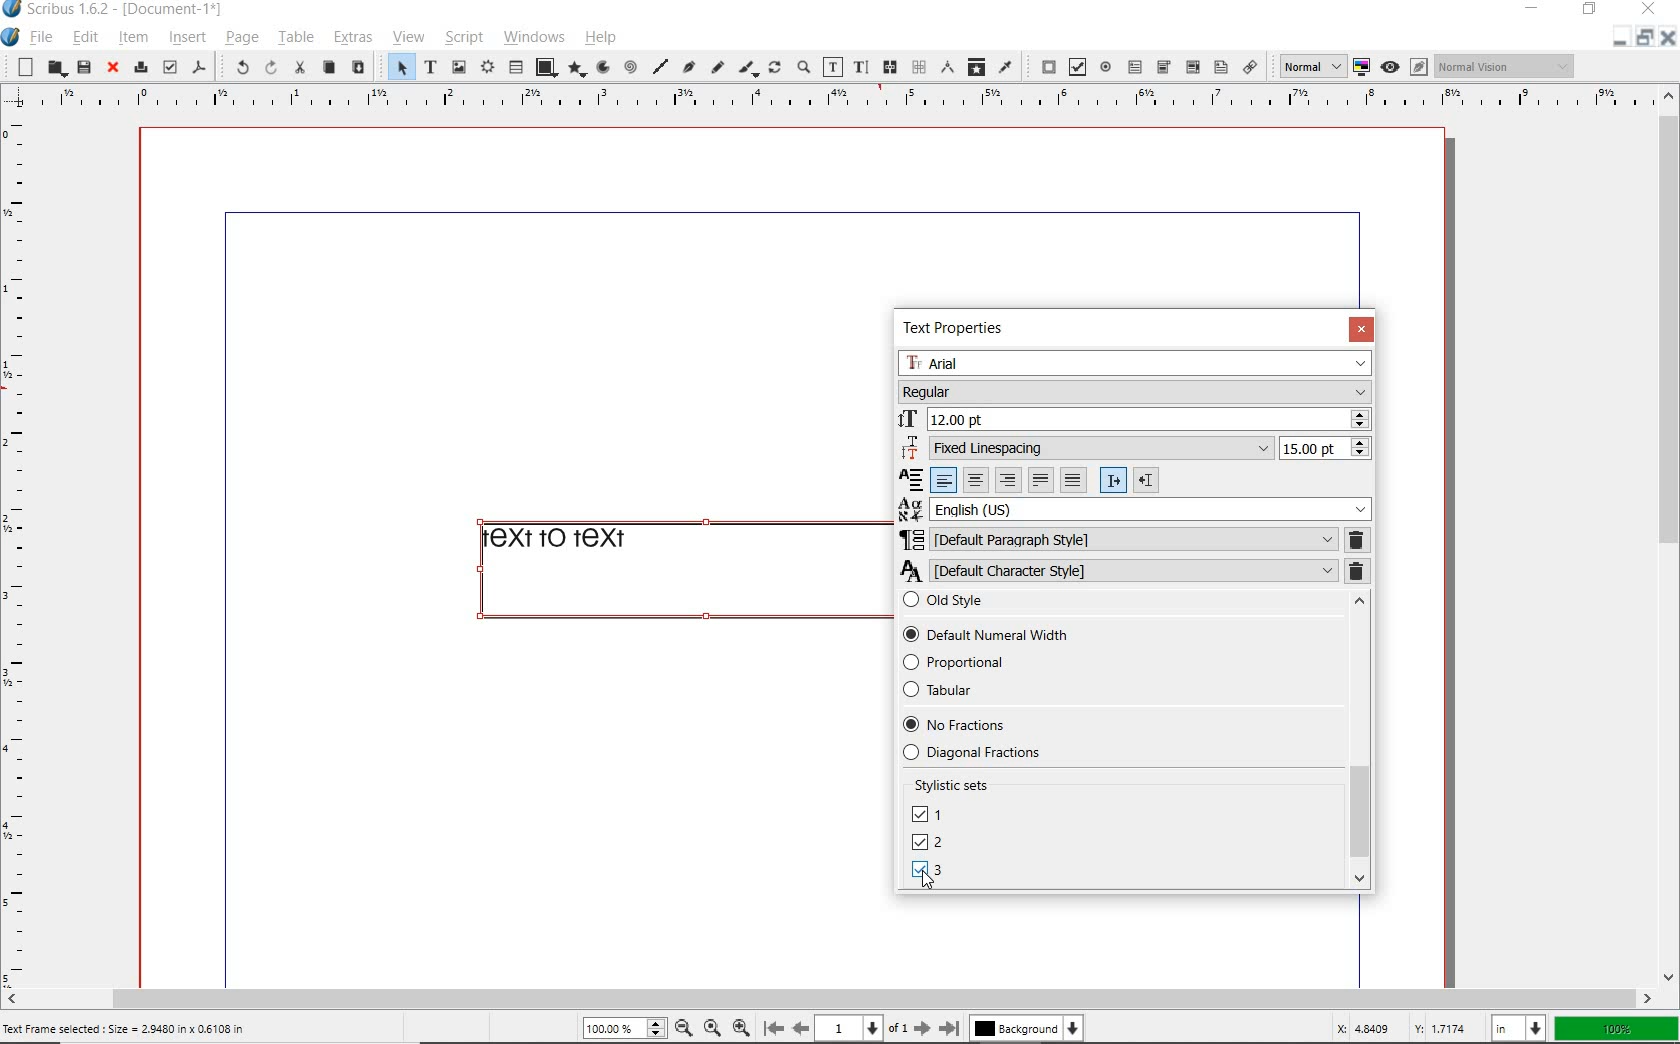 The image size is (1680, 1044). I want to click on Horizontal page margin, so click(28, 551).